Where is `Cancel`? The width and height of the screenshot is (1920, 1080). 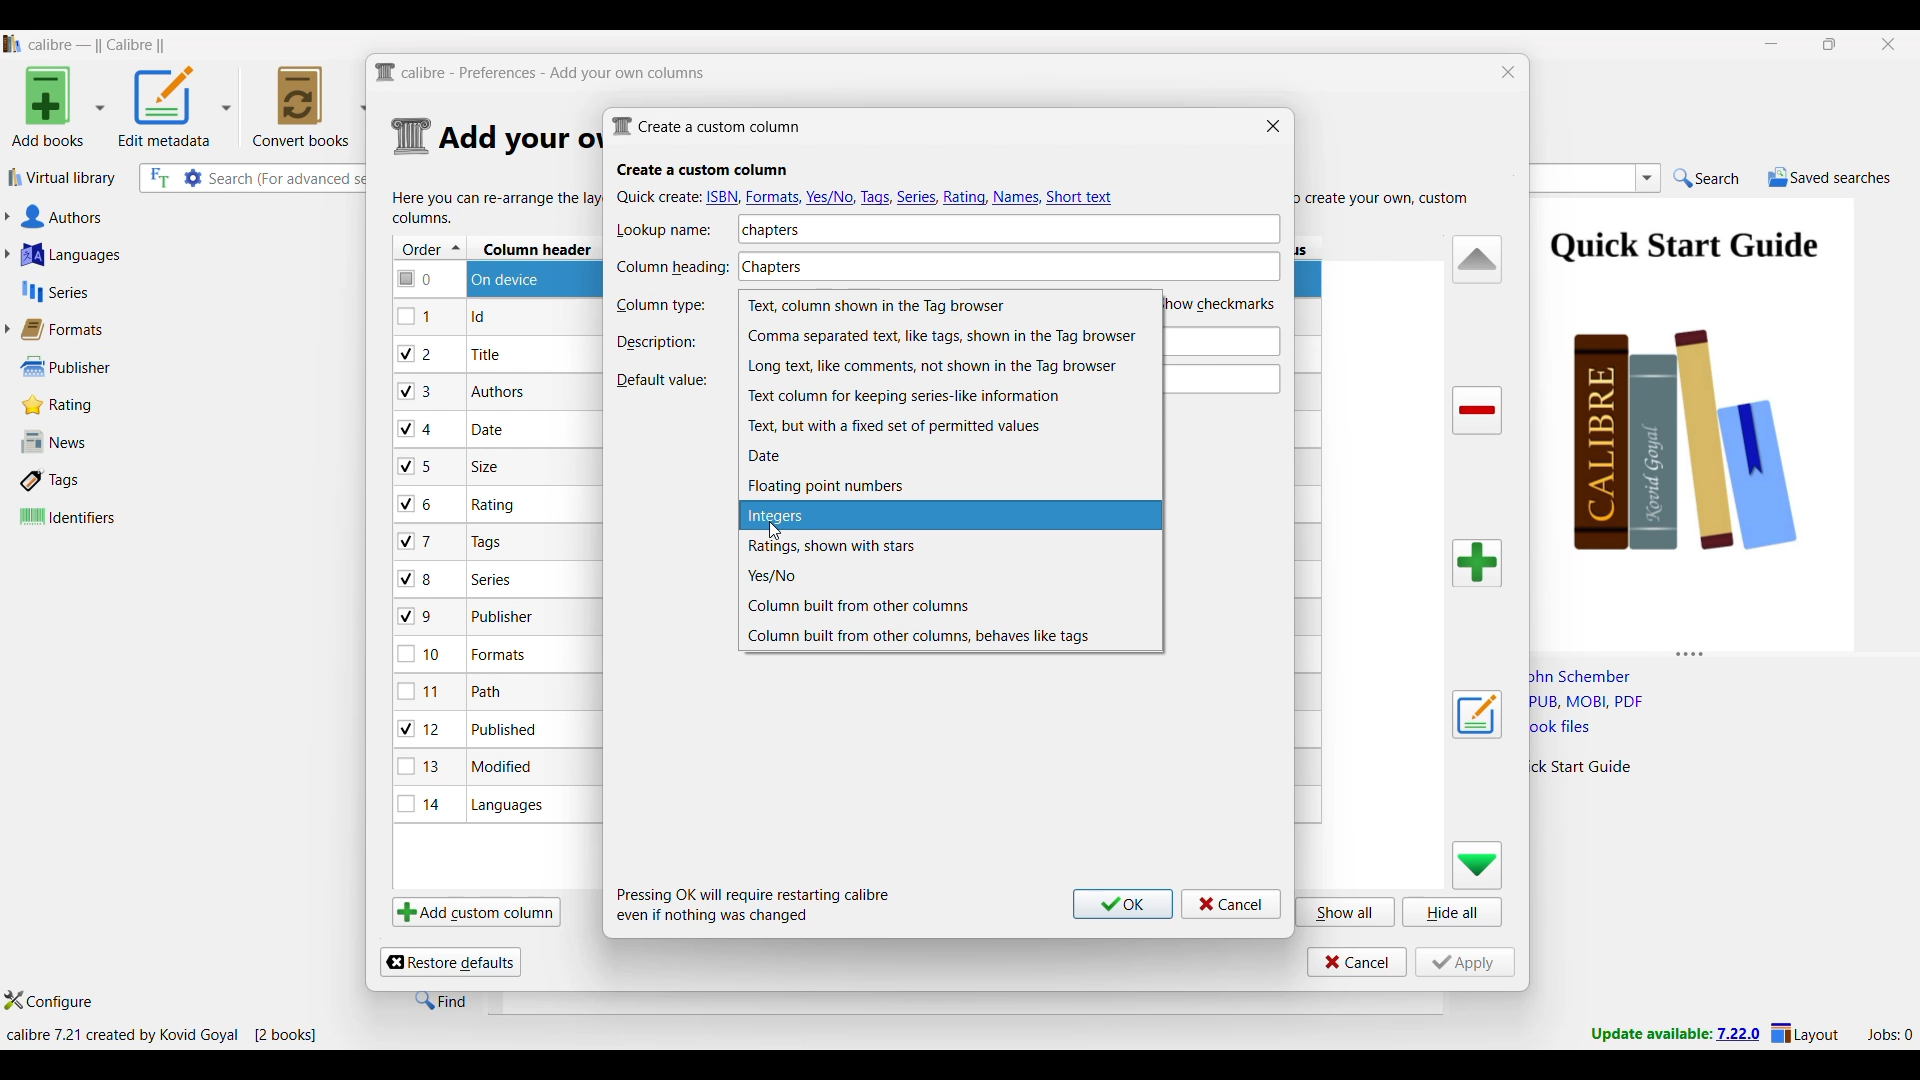 Cancel is located at coordinates (1357, 962).